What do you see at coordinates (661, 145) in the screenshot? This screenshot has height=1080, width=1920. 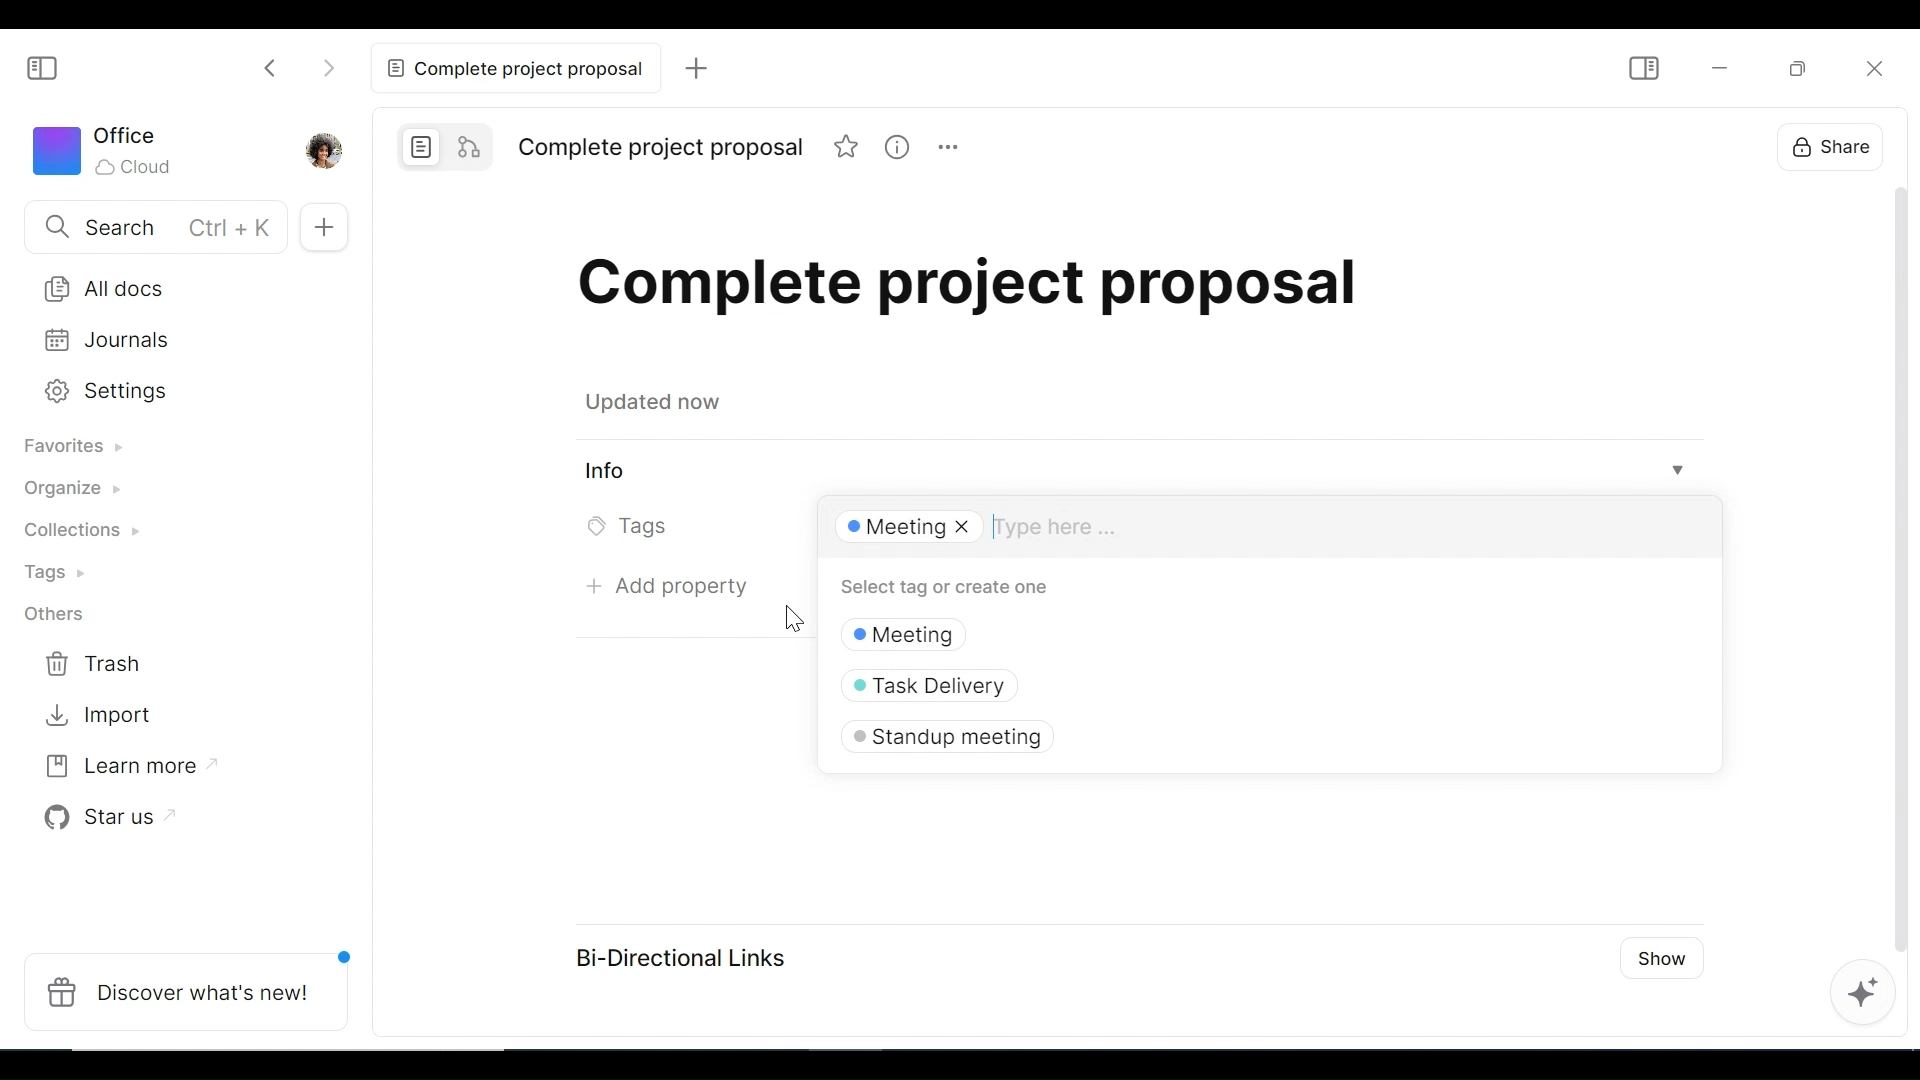 I see `Title` at bounding box center [661, 145].